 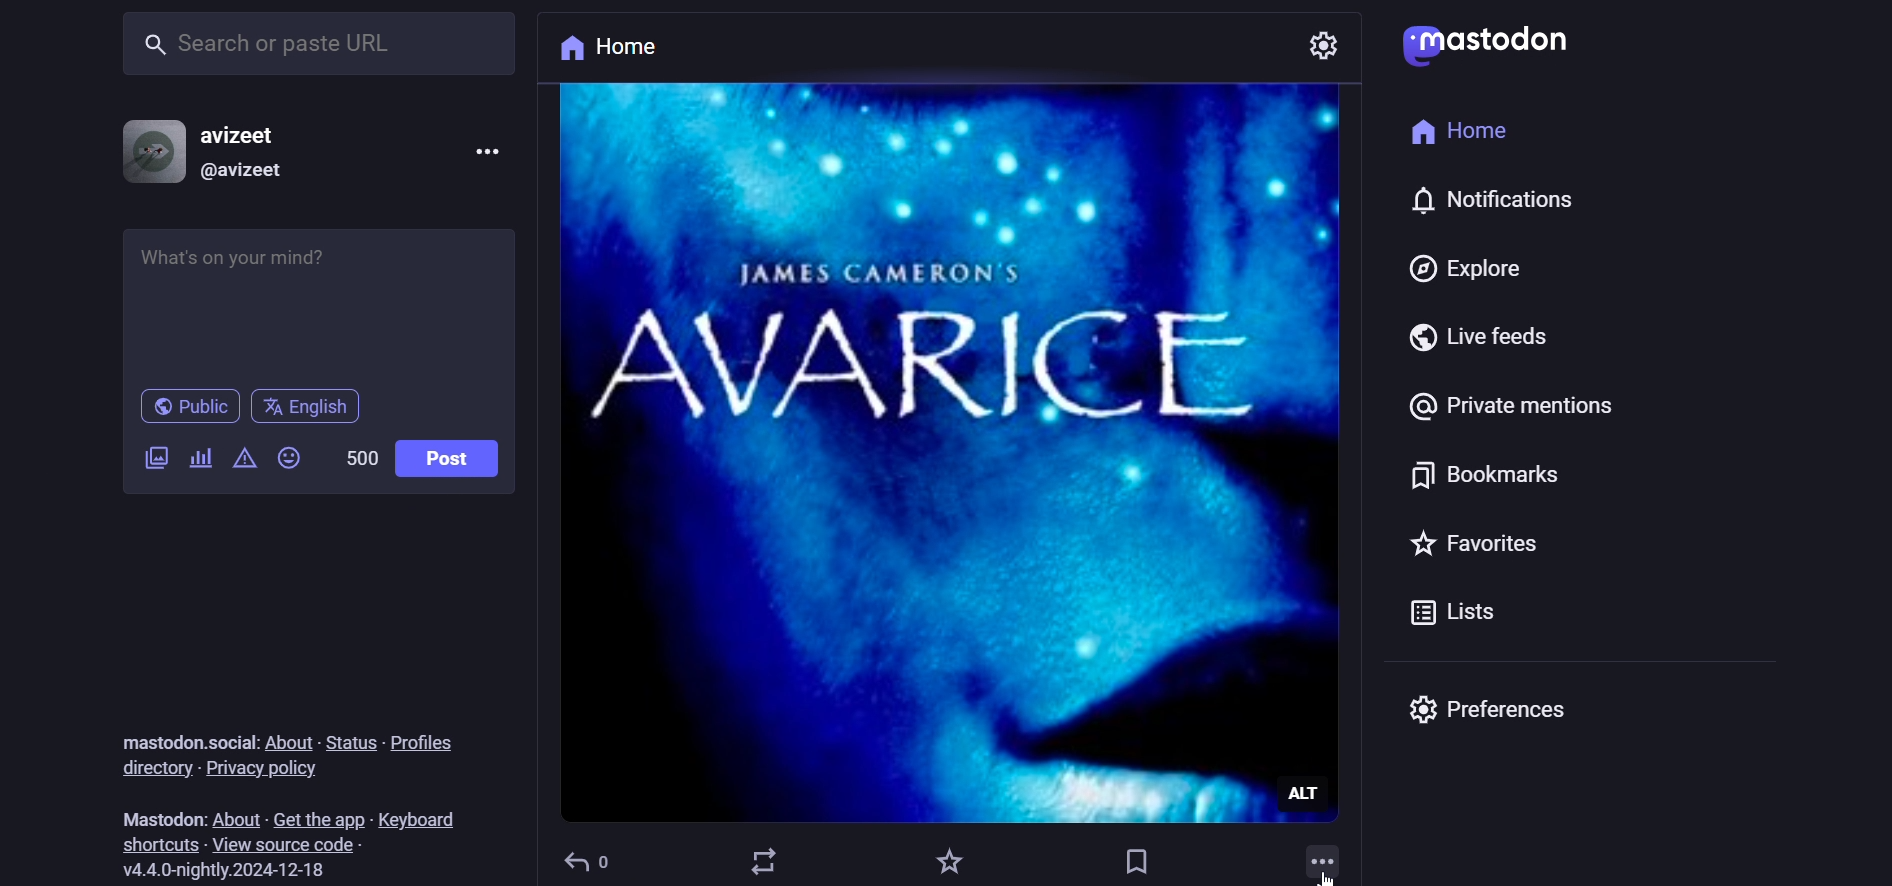 What do you see at coordinates (424, 740) in the screenshot?
I see `profiles` at bounding box center [424, 740].